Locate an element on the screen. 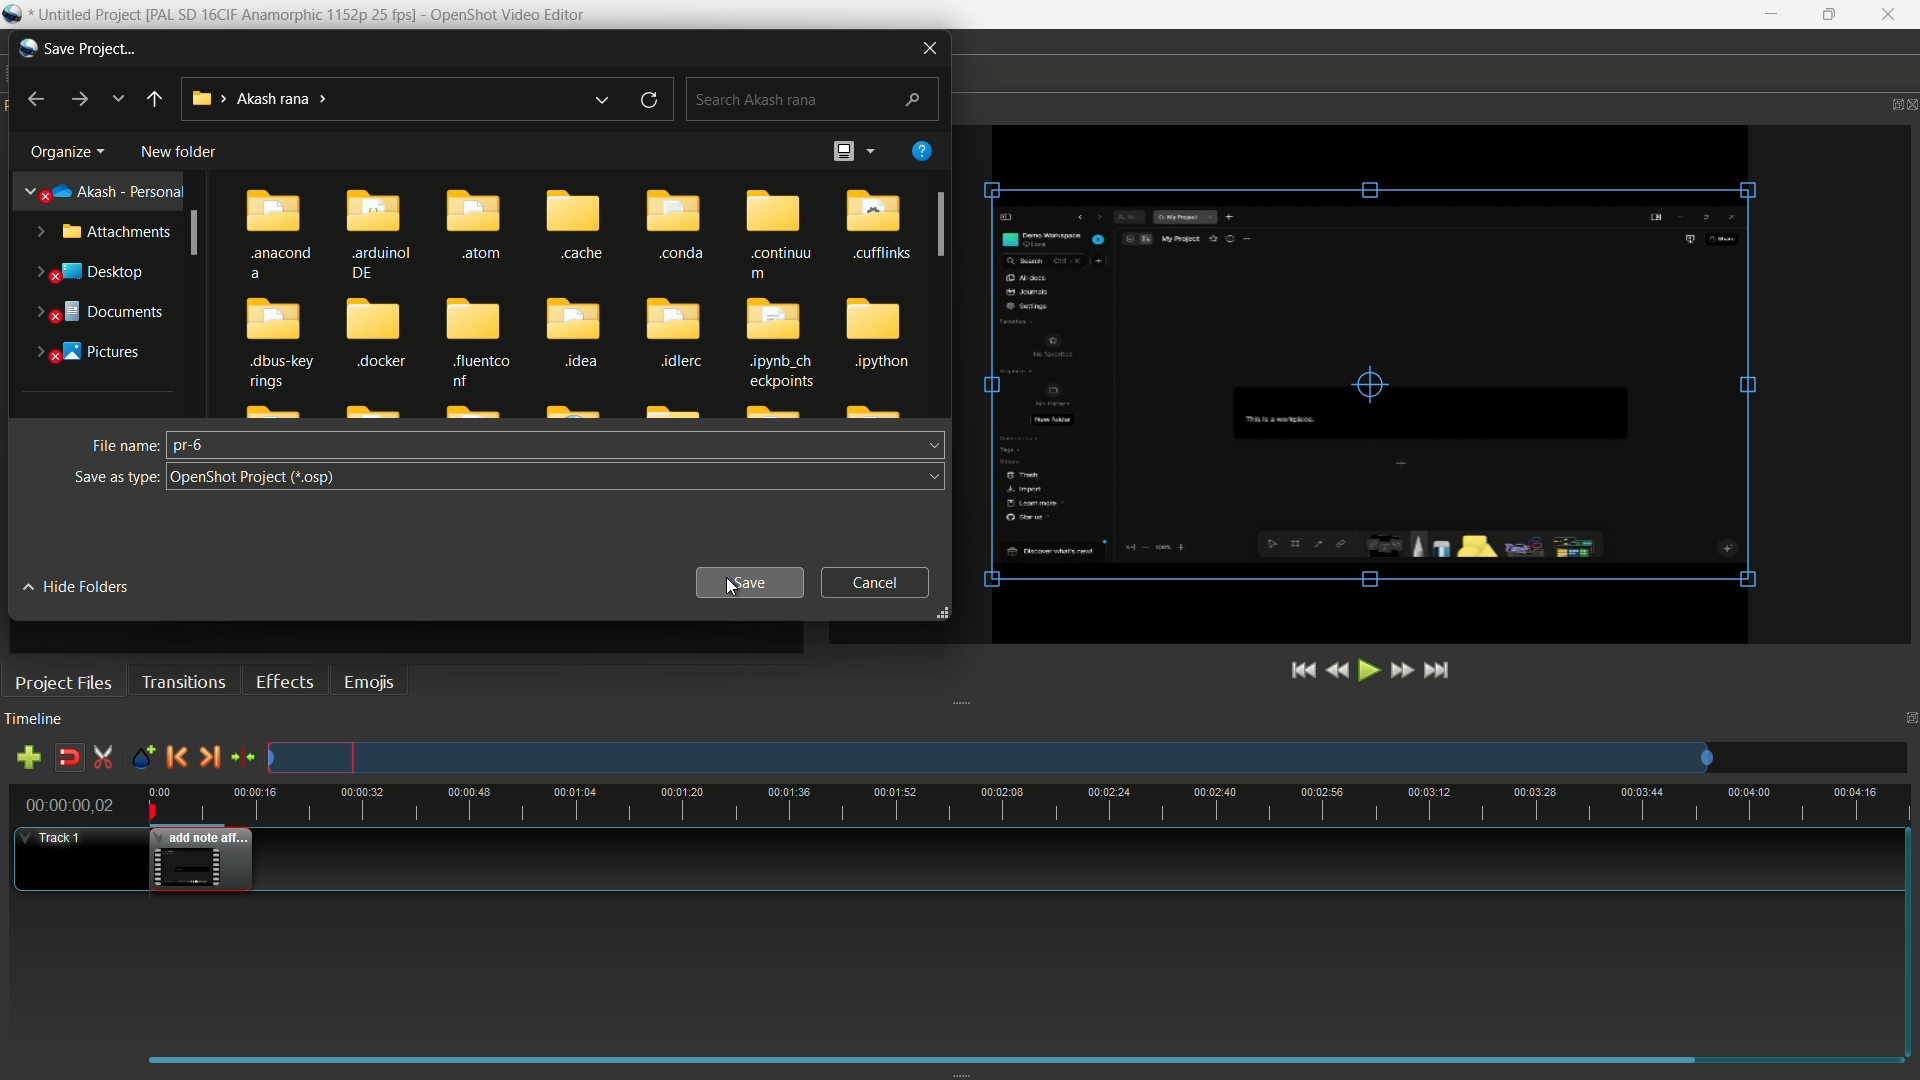 The width and height of the screenshot is (1920, 1080). get help is located at coordinates (920, 152).